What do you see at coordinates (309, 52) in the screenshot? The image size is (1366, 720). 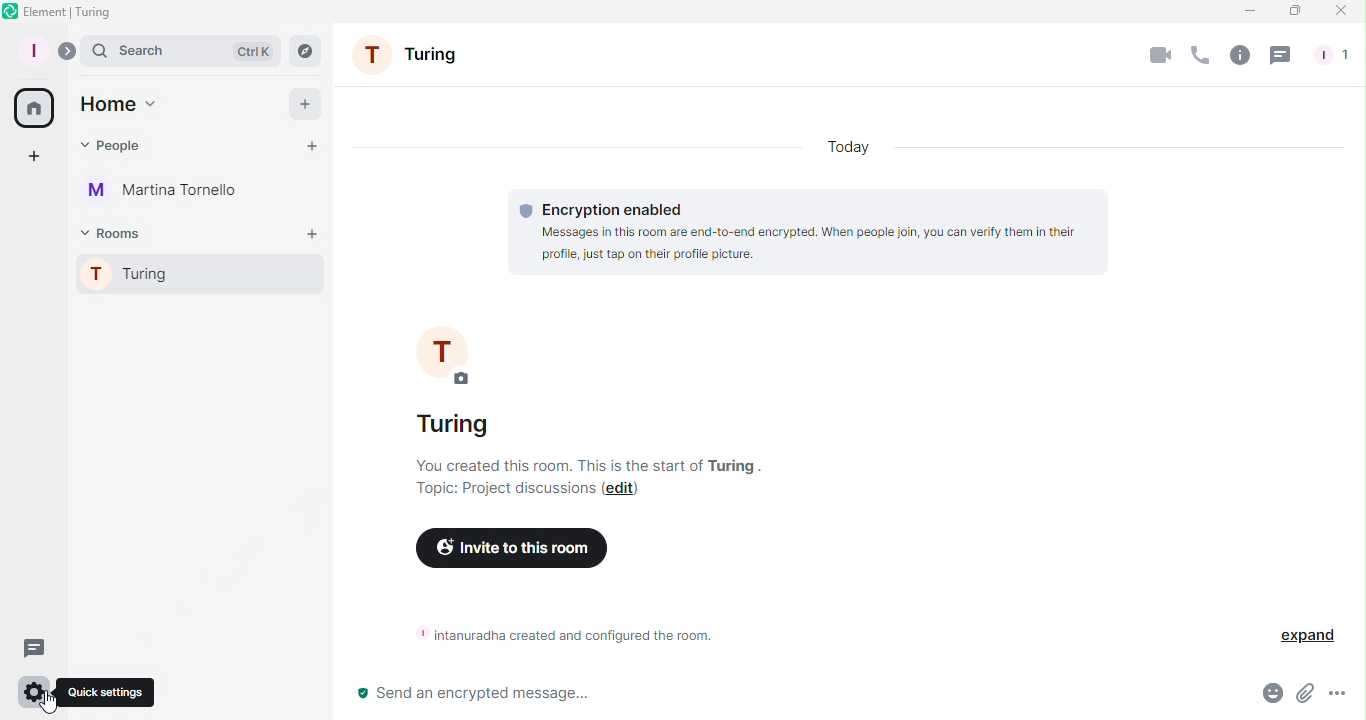 I see `Rooms` at bounding box center [309, 52].